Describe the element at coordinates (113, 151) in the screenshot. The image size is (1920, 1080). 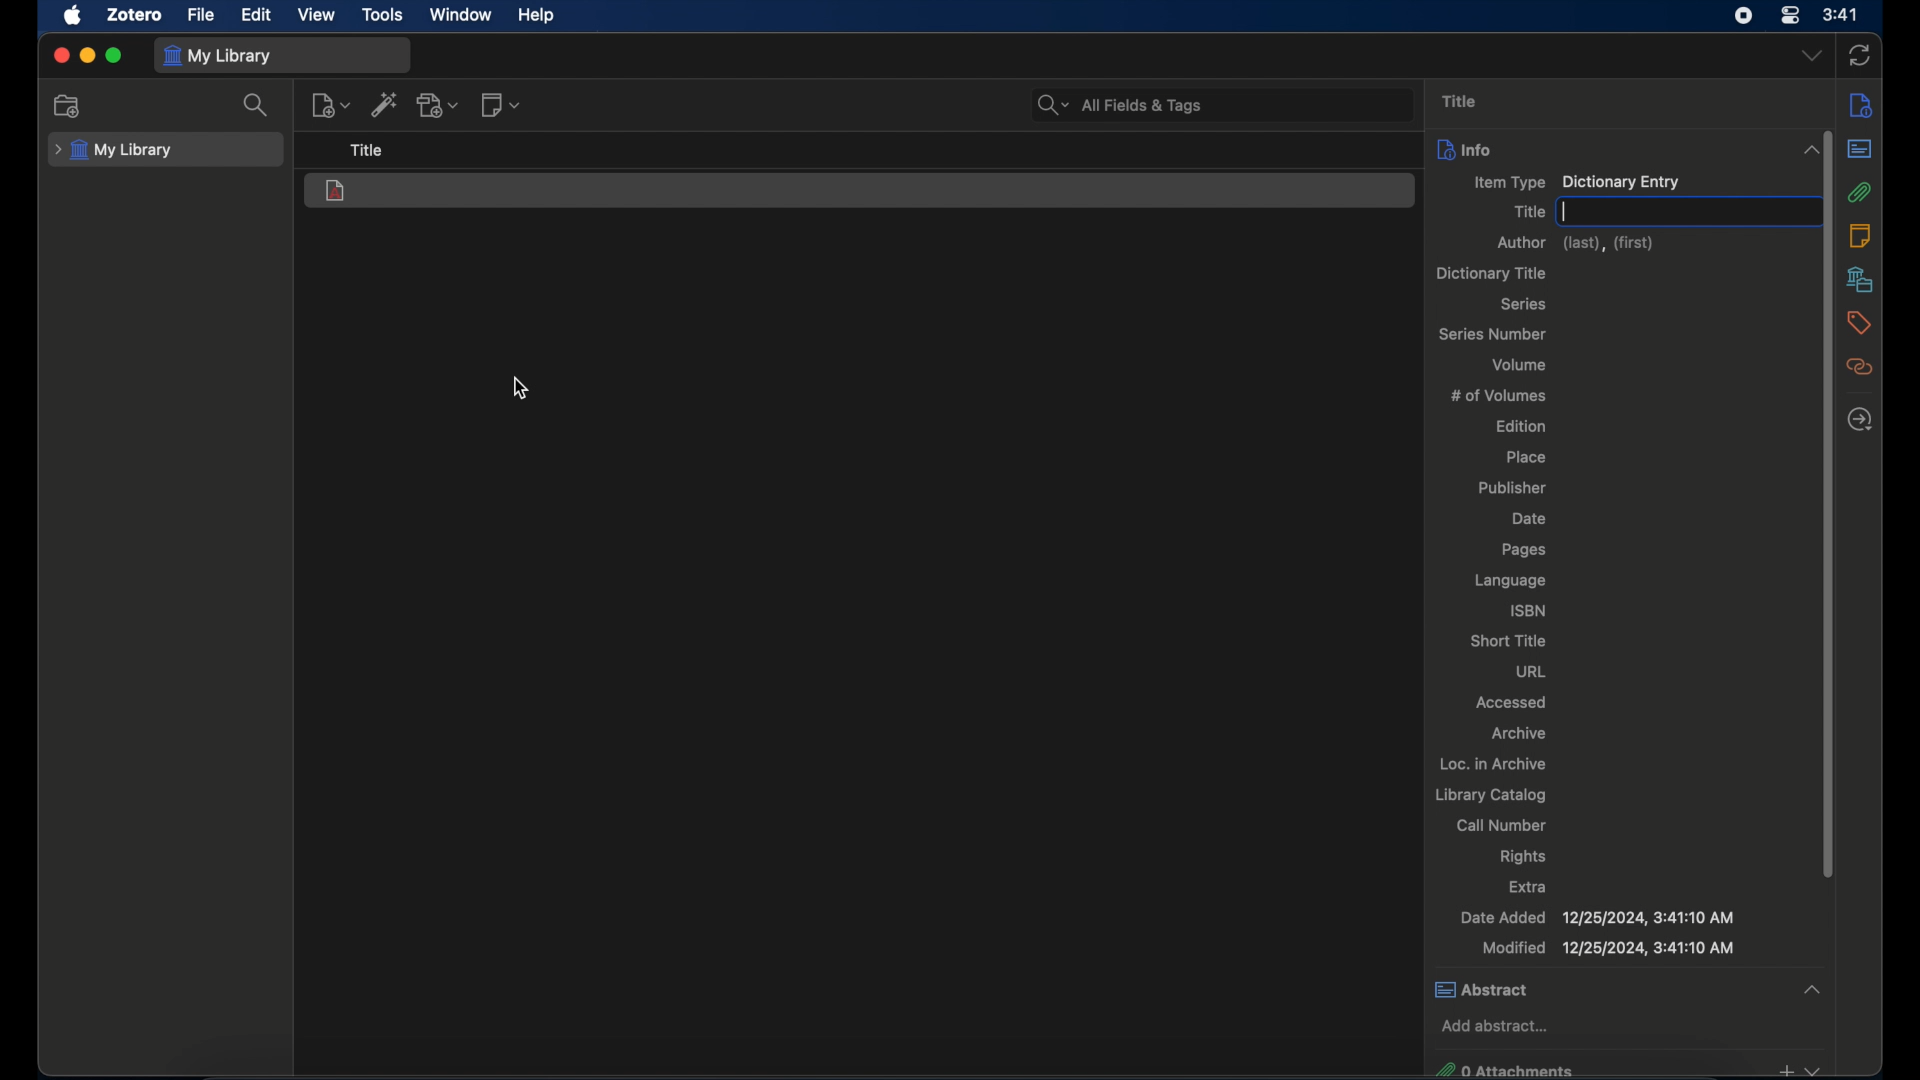
I see `my library` at that location.